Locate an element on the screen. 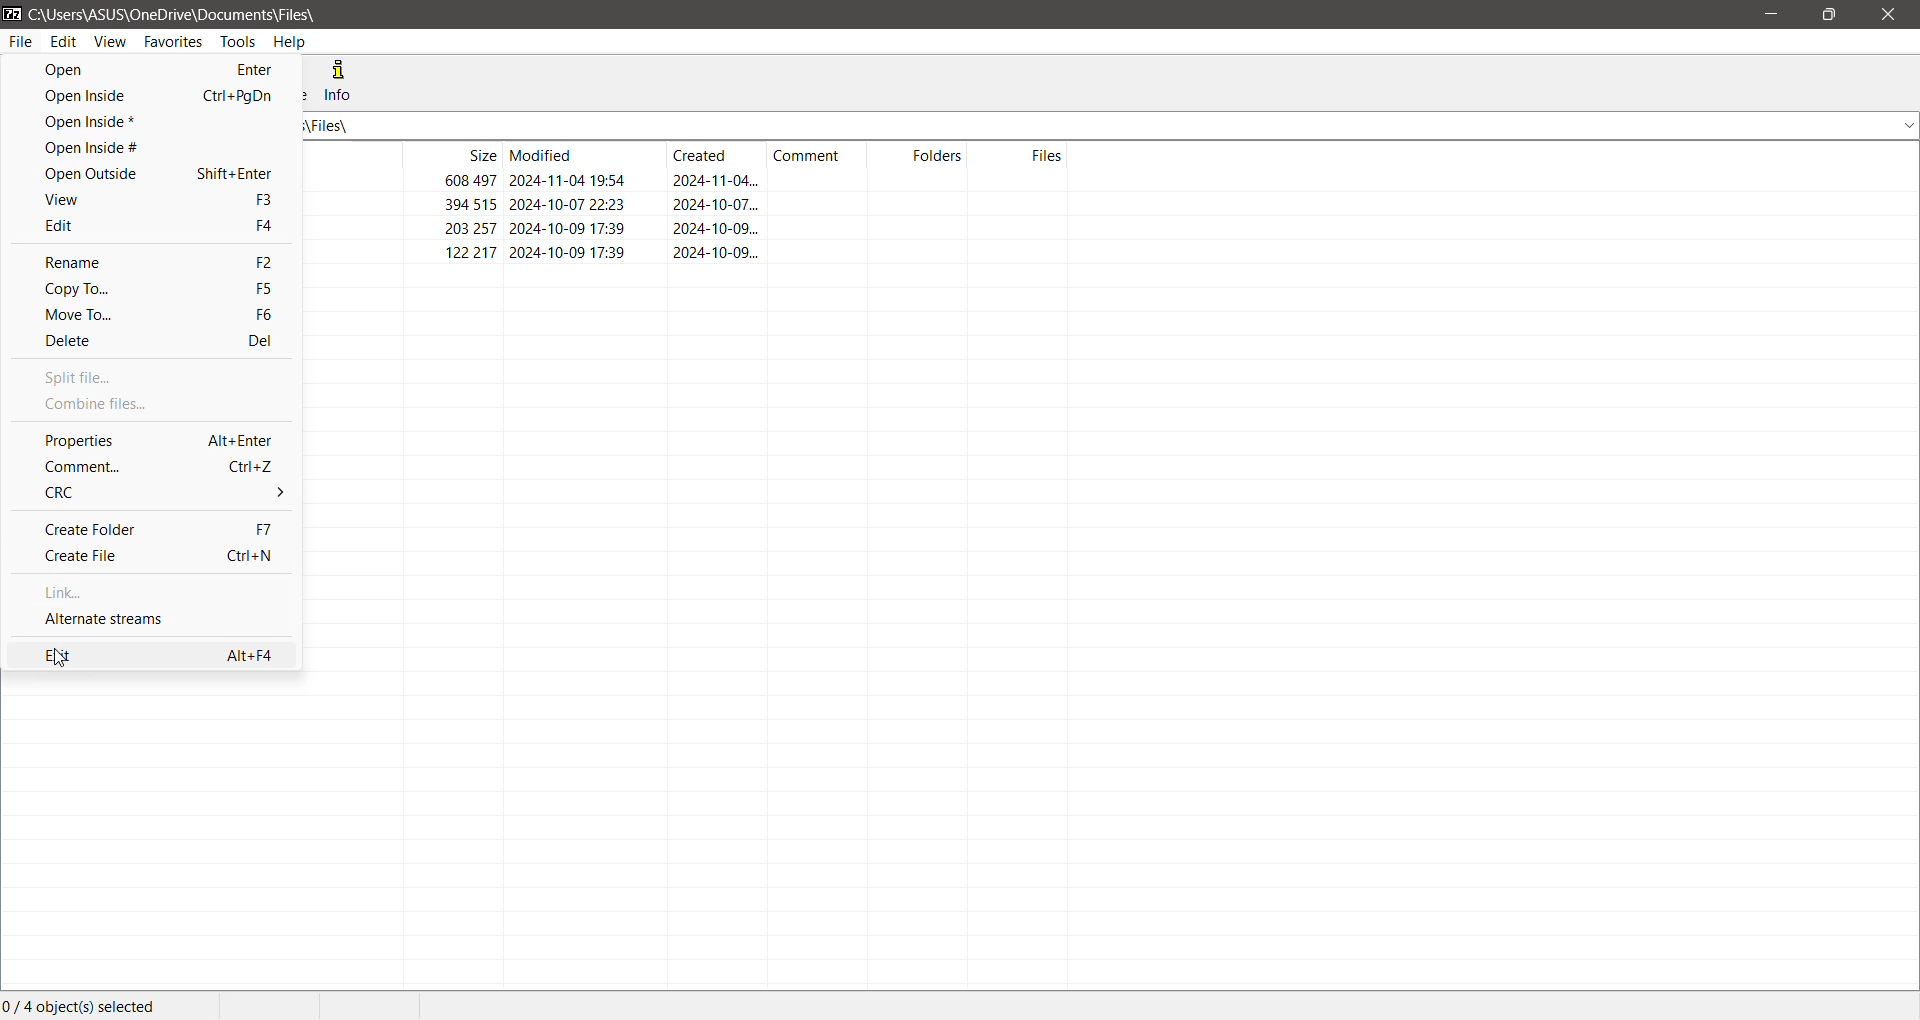 The image size is (1920, 1020). Restore Down is located at coordinates (1832, 13).